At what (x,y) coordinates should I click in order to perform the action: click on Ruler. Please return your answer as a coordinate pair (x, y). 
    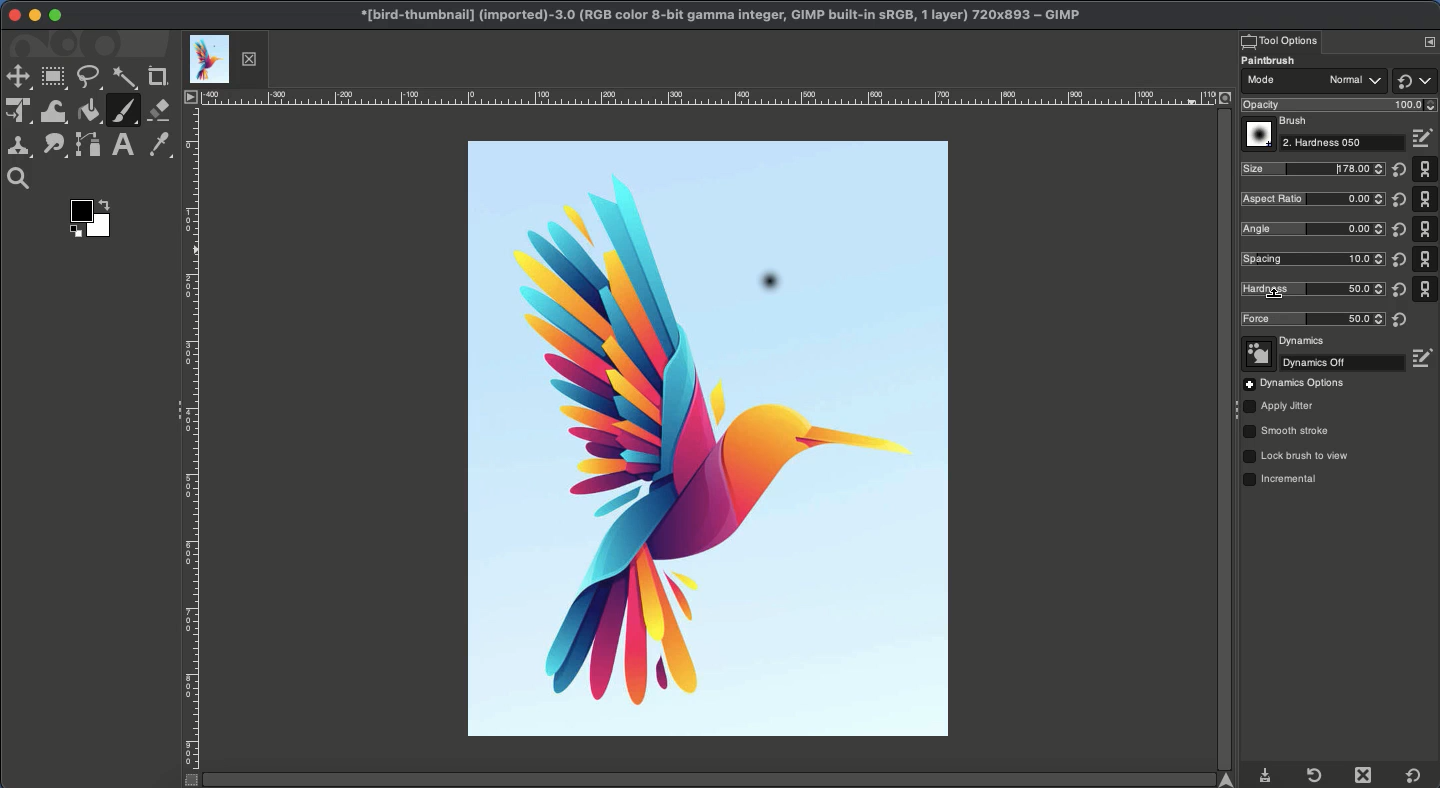
    Looking at the image, I should click on (190, 449).